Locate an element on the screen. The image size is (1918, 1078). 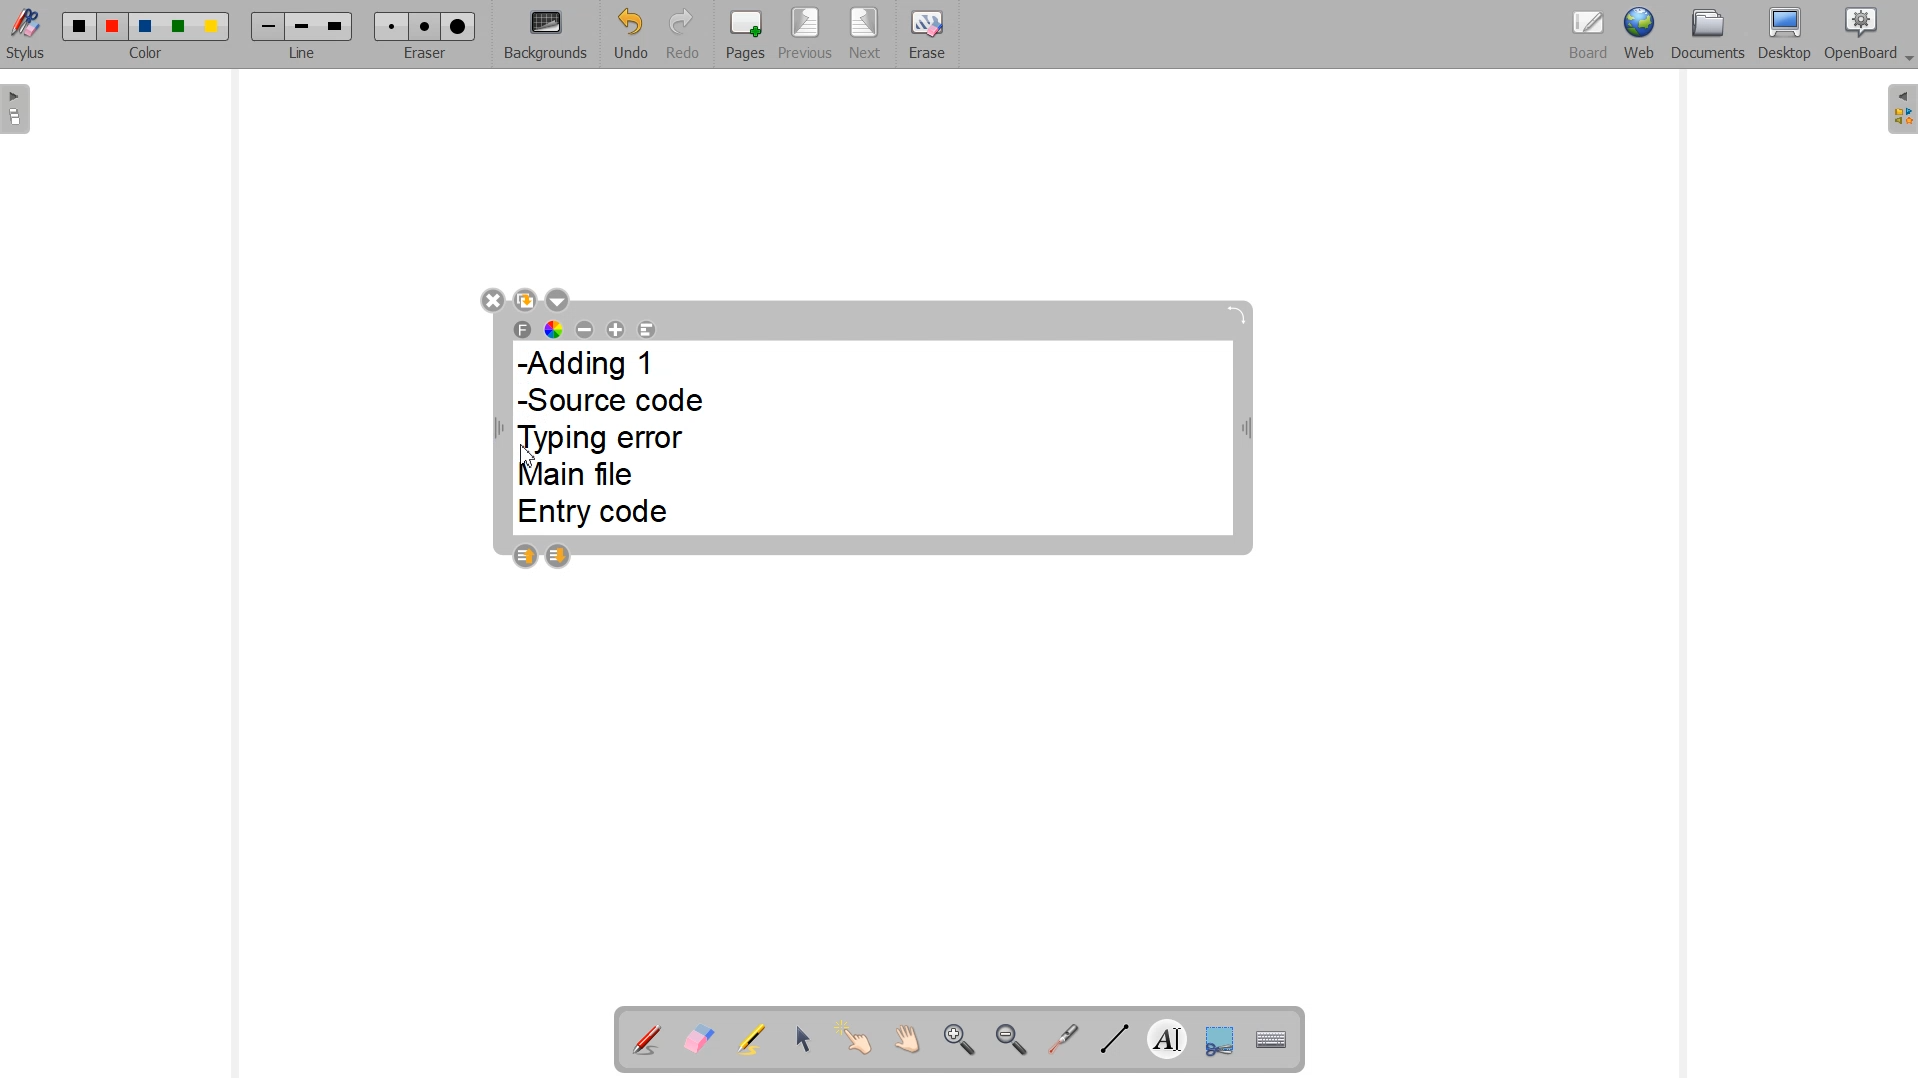
Rotate block is located at coordinates (1236, 316).